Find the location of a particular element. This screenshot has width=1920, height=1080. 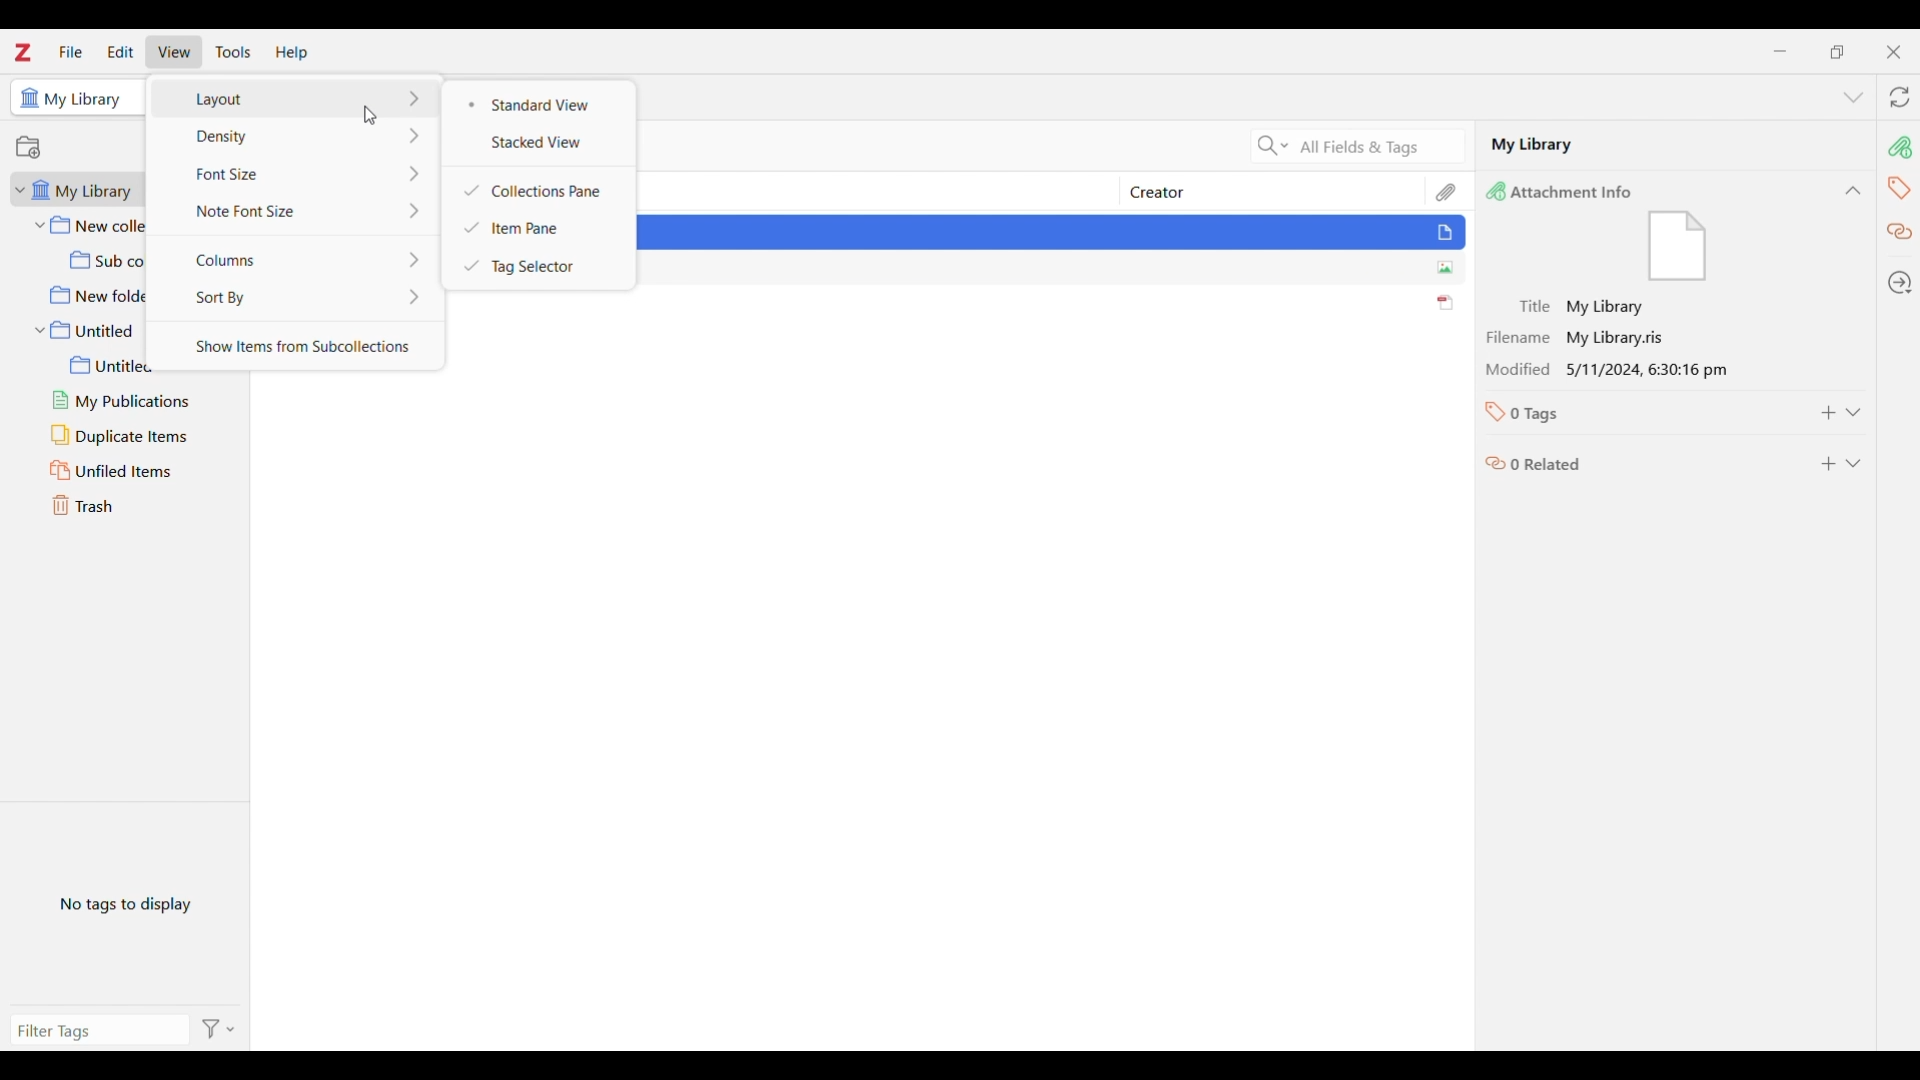

Attachments info is located at coordinates (1570, 190).